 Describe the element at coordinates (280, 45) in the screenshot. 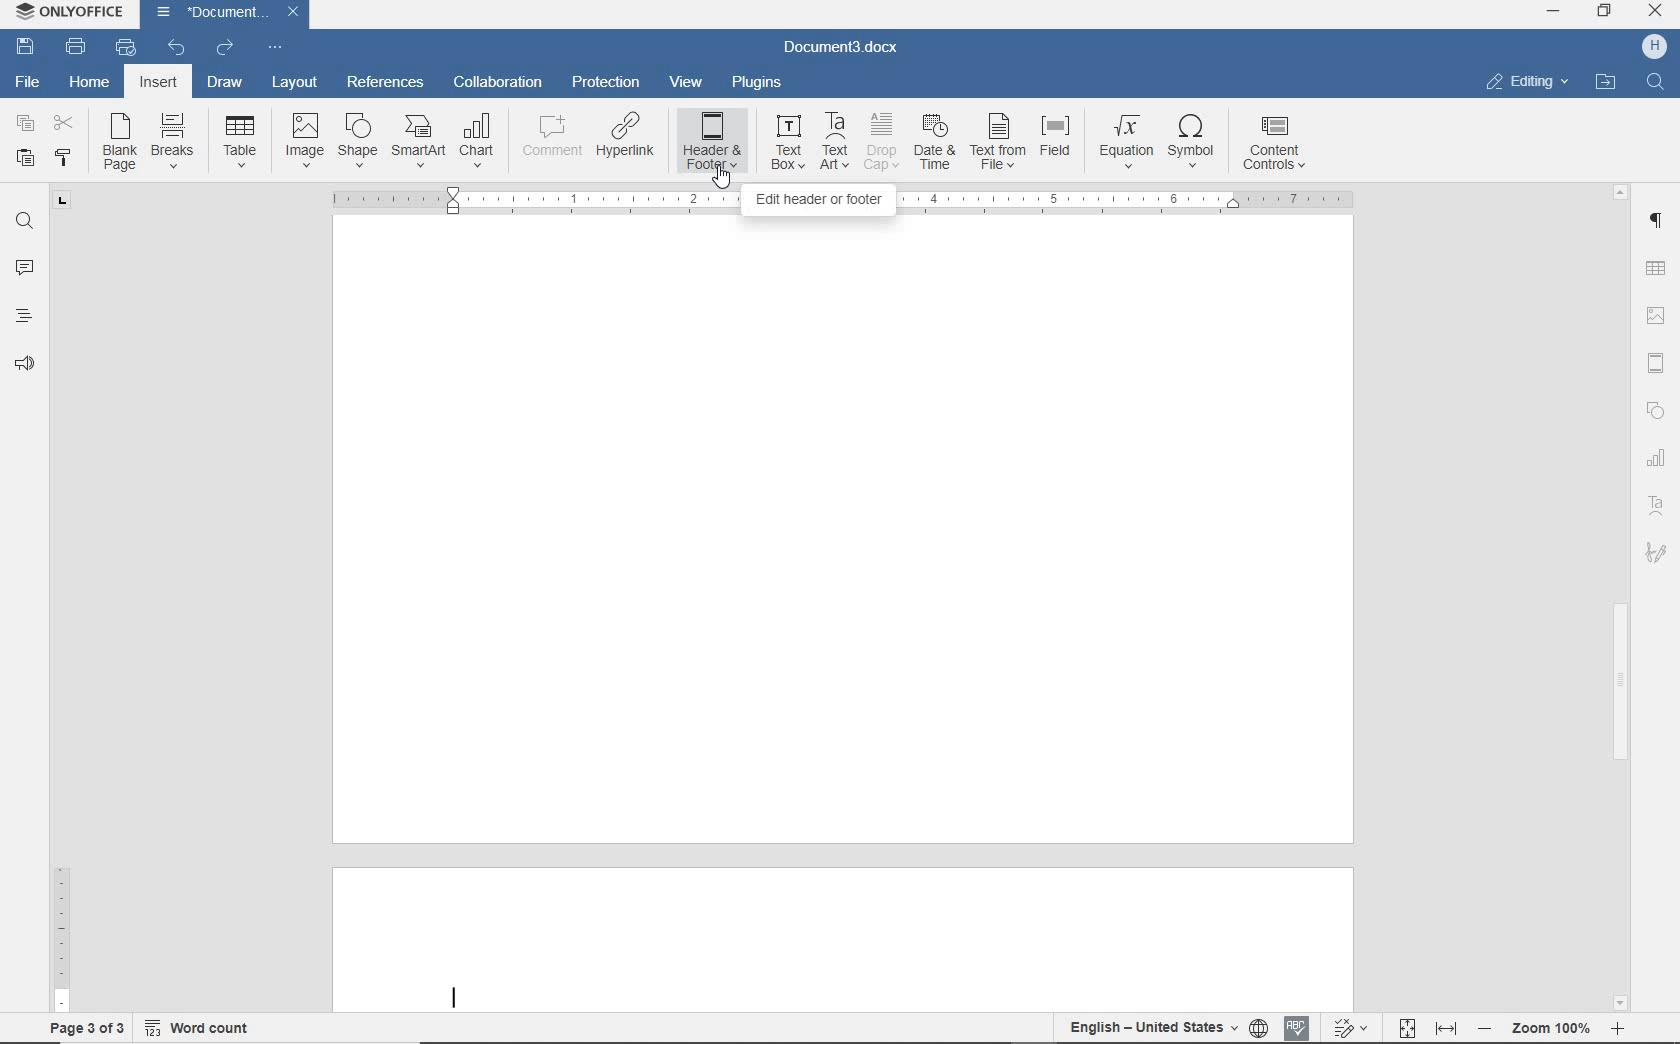

I see `Customize quick access toolbar` at that location.